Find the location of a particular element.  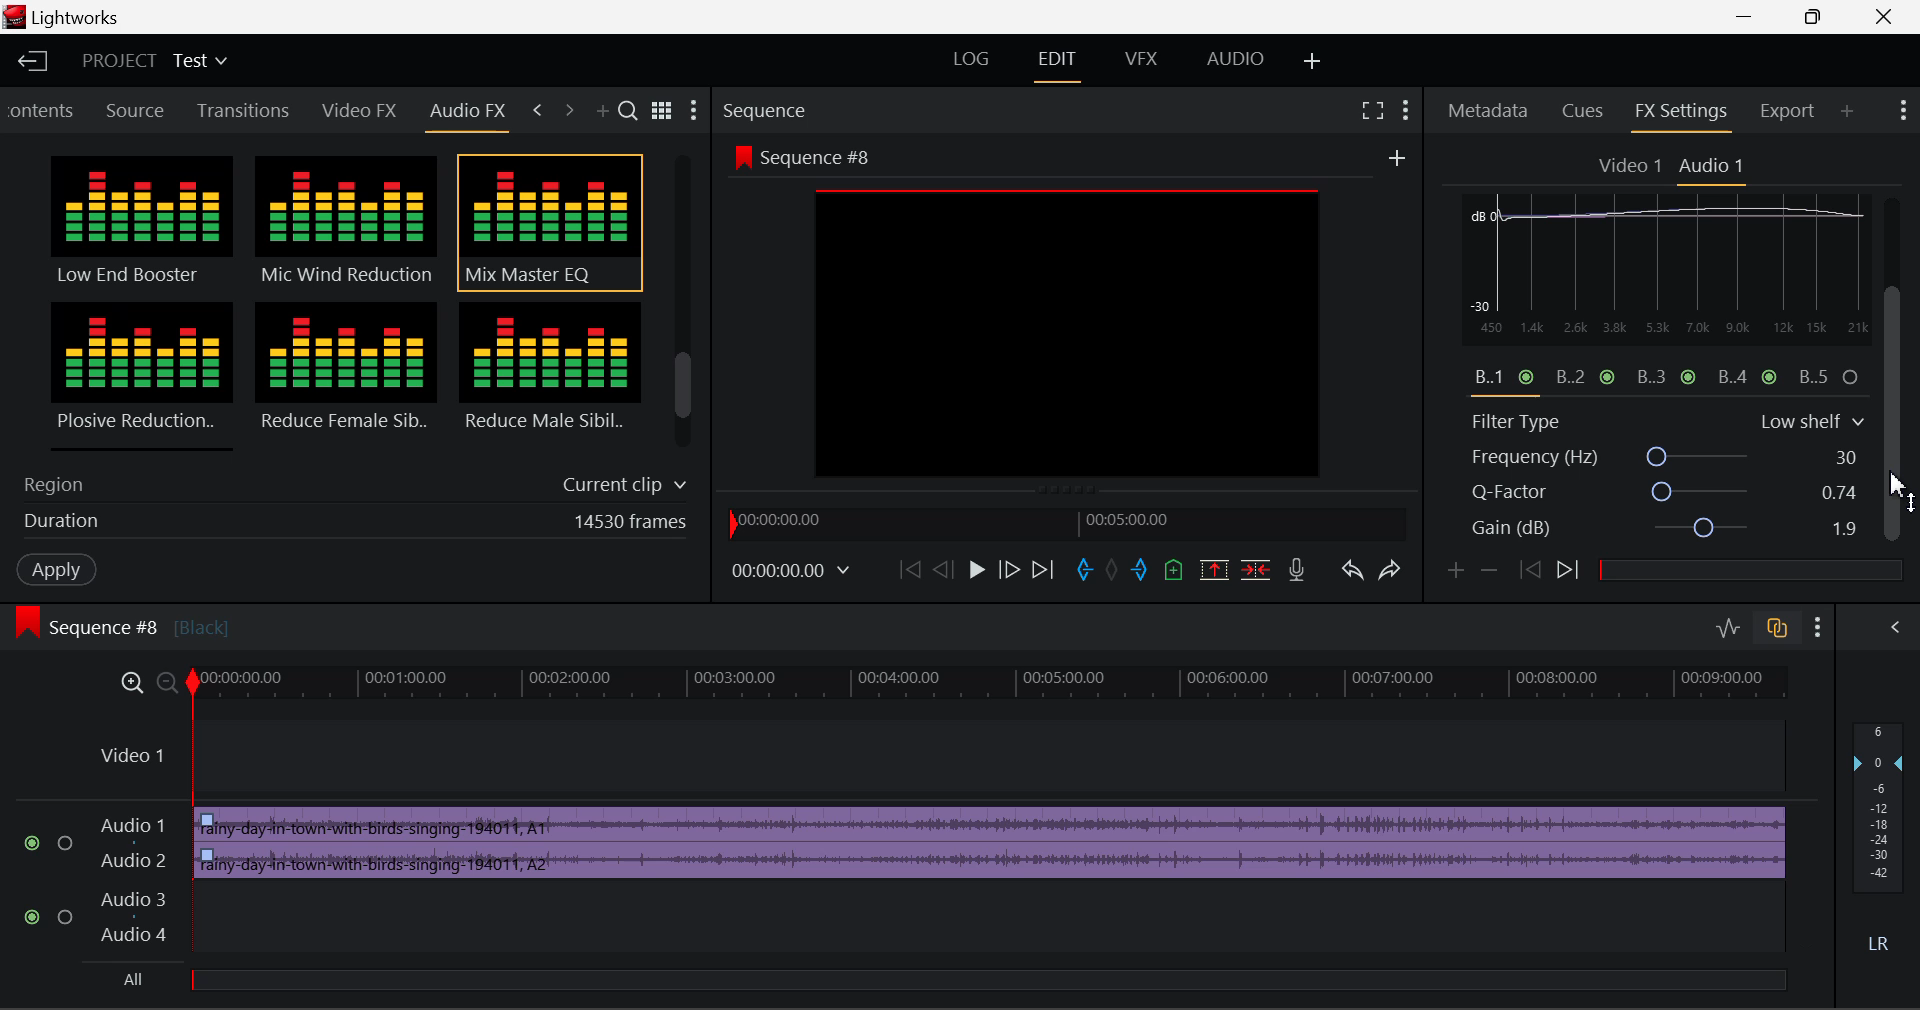

Lightworks is located at coordinates (90, 18).